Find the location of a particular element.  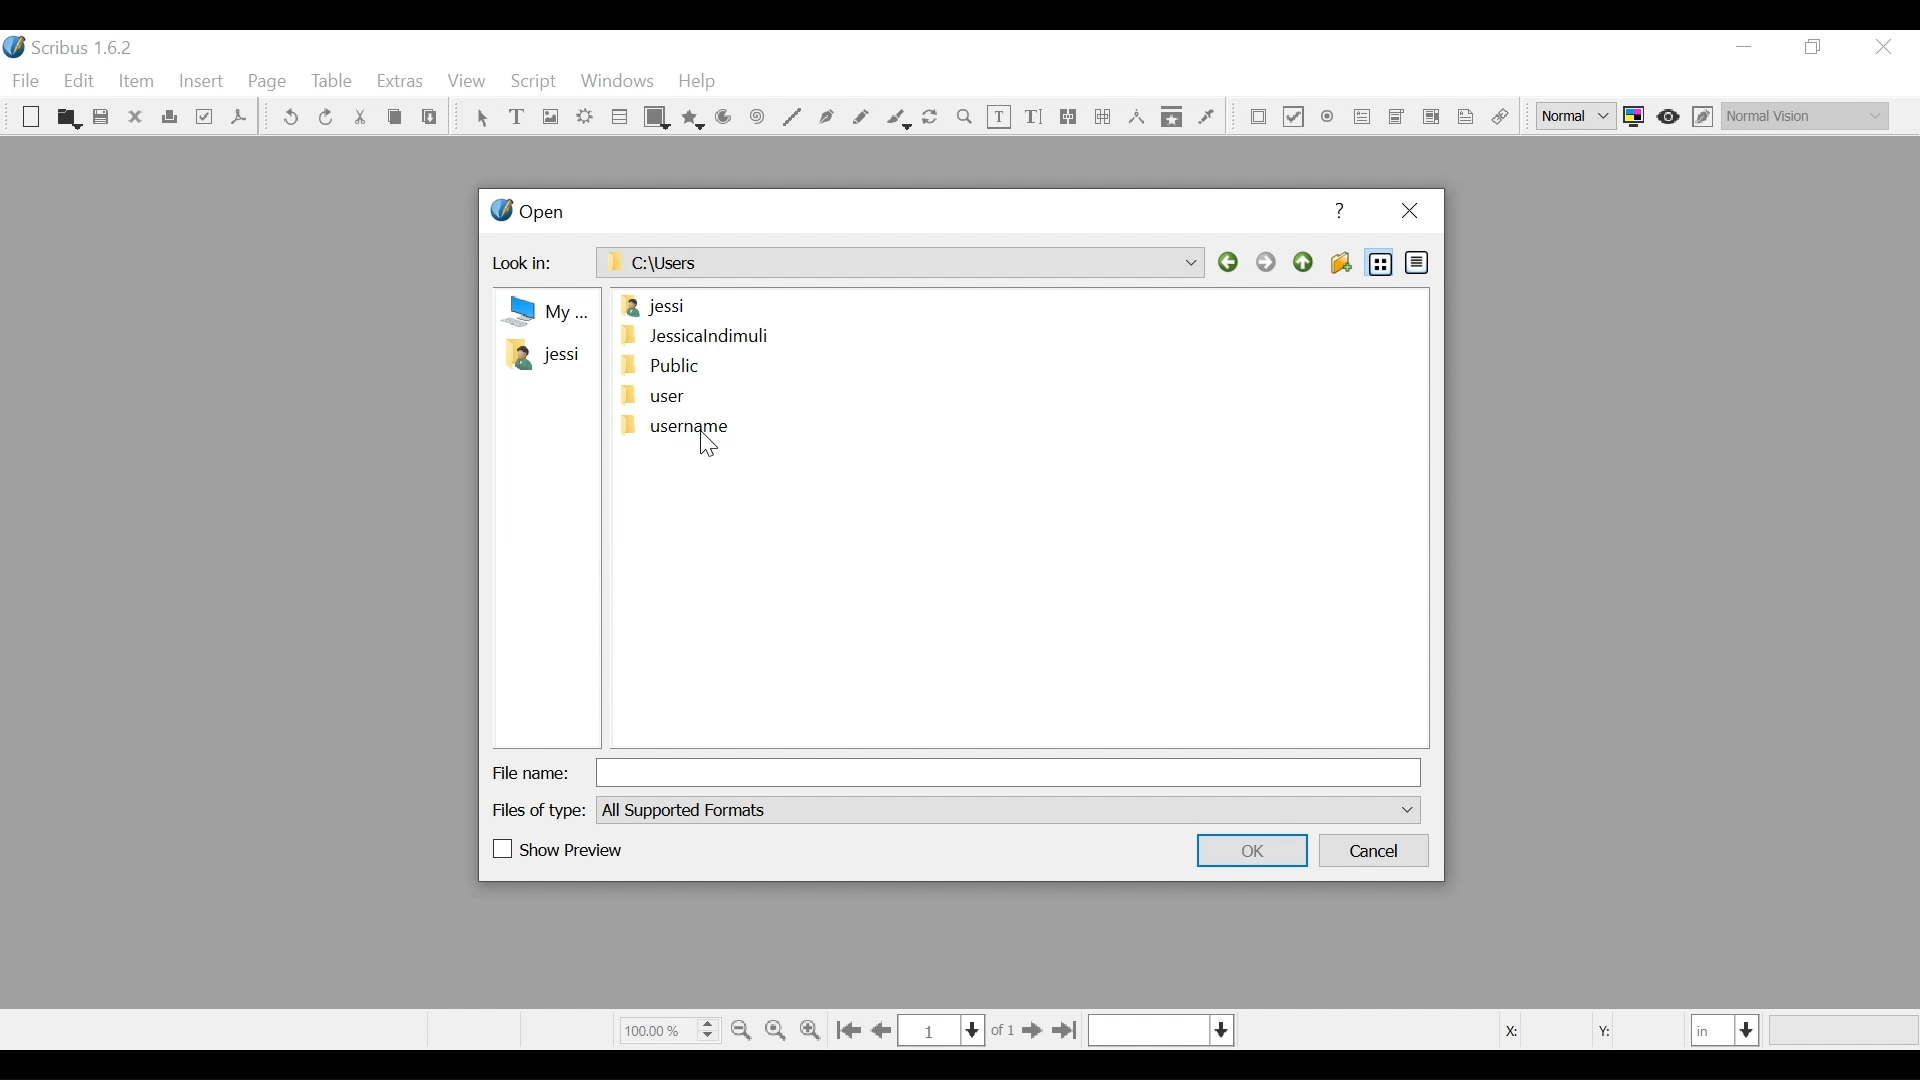

PDF Check Box is located at coordinates (1294, 119).